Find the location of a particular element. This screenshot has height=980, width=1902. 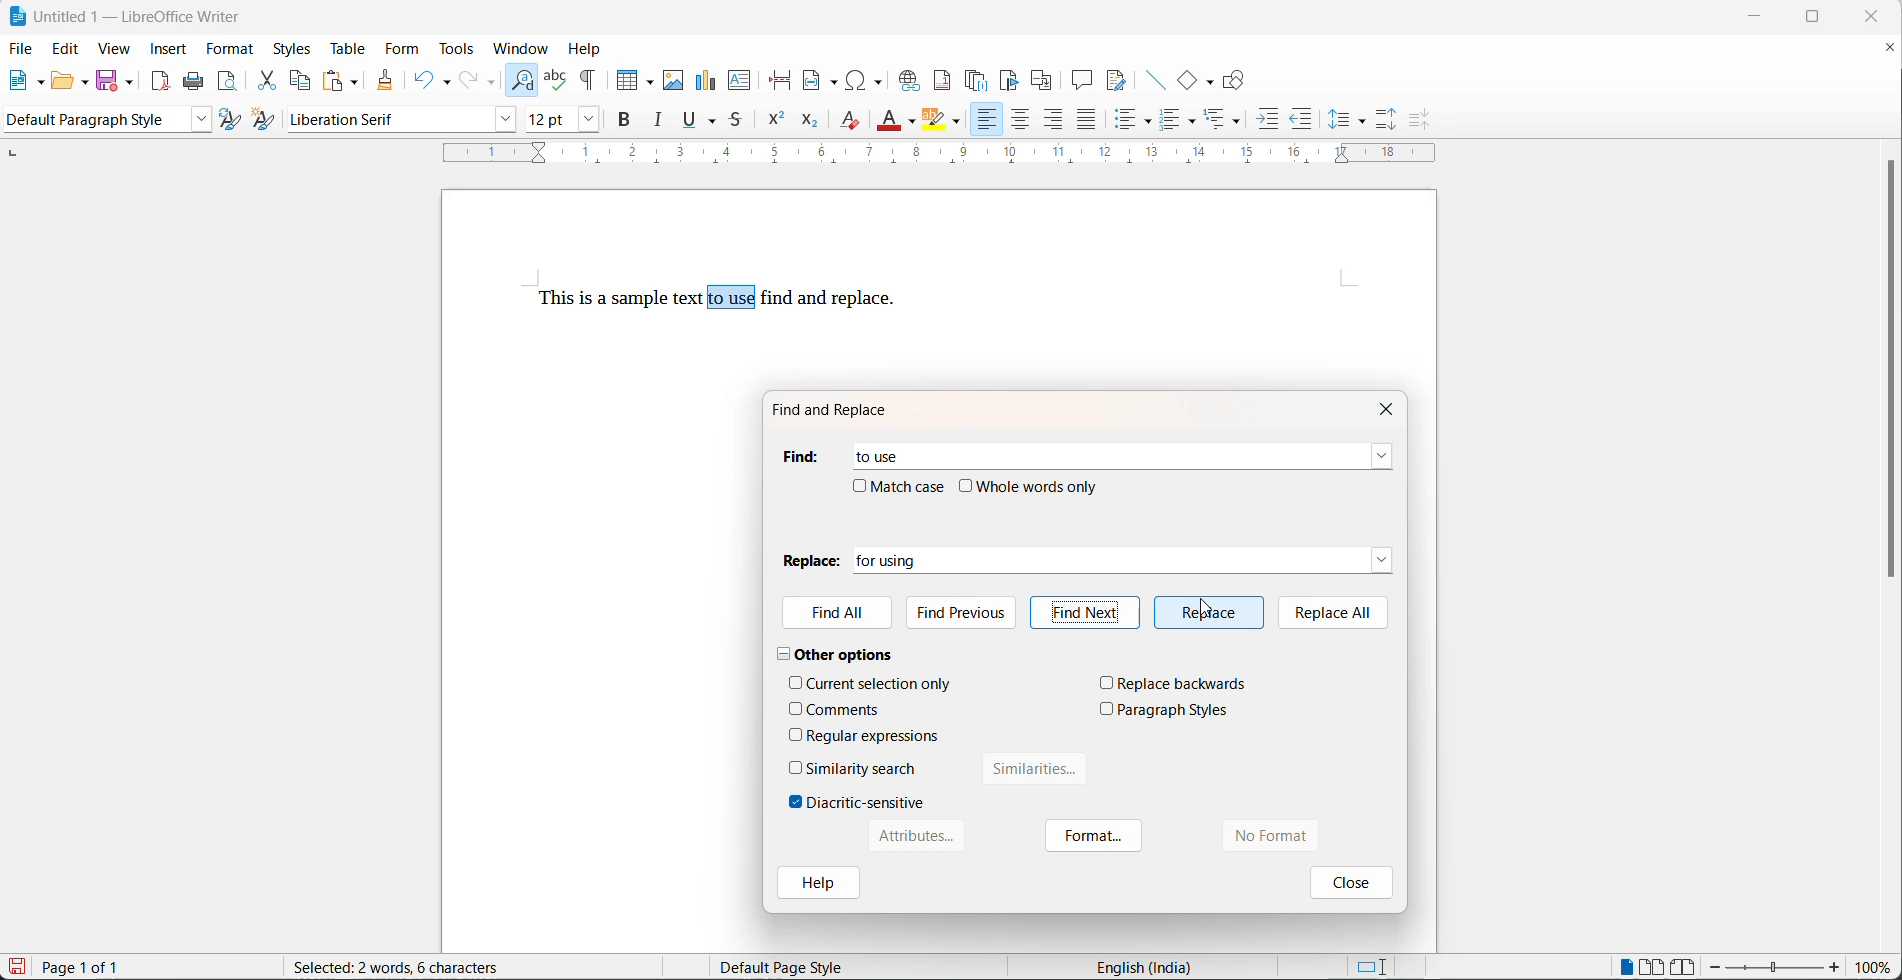

subscript is located at coordinates (808, 122).